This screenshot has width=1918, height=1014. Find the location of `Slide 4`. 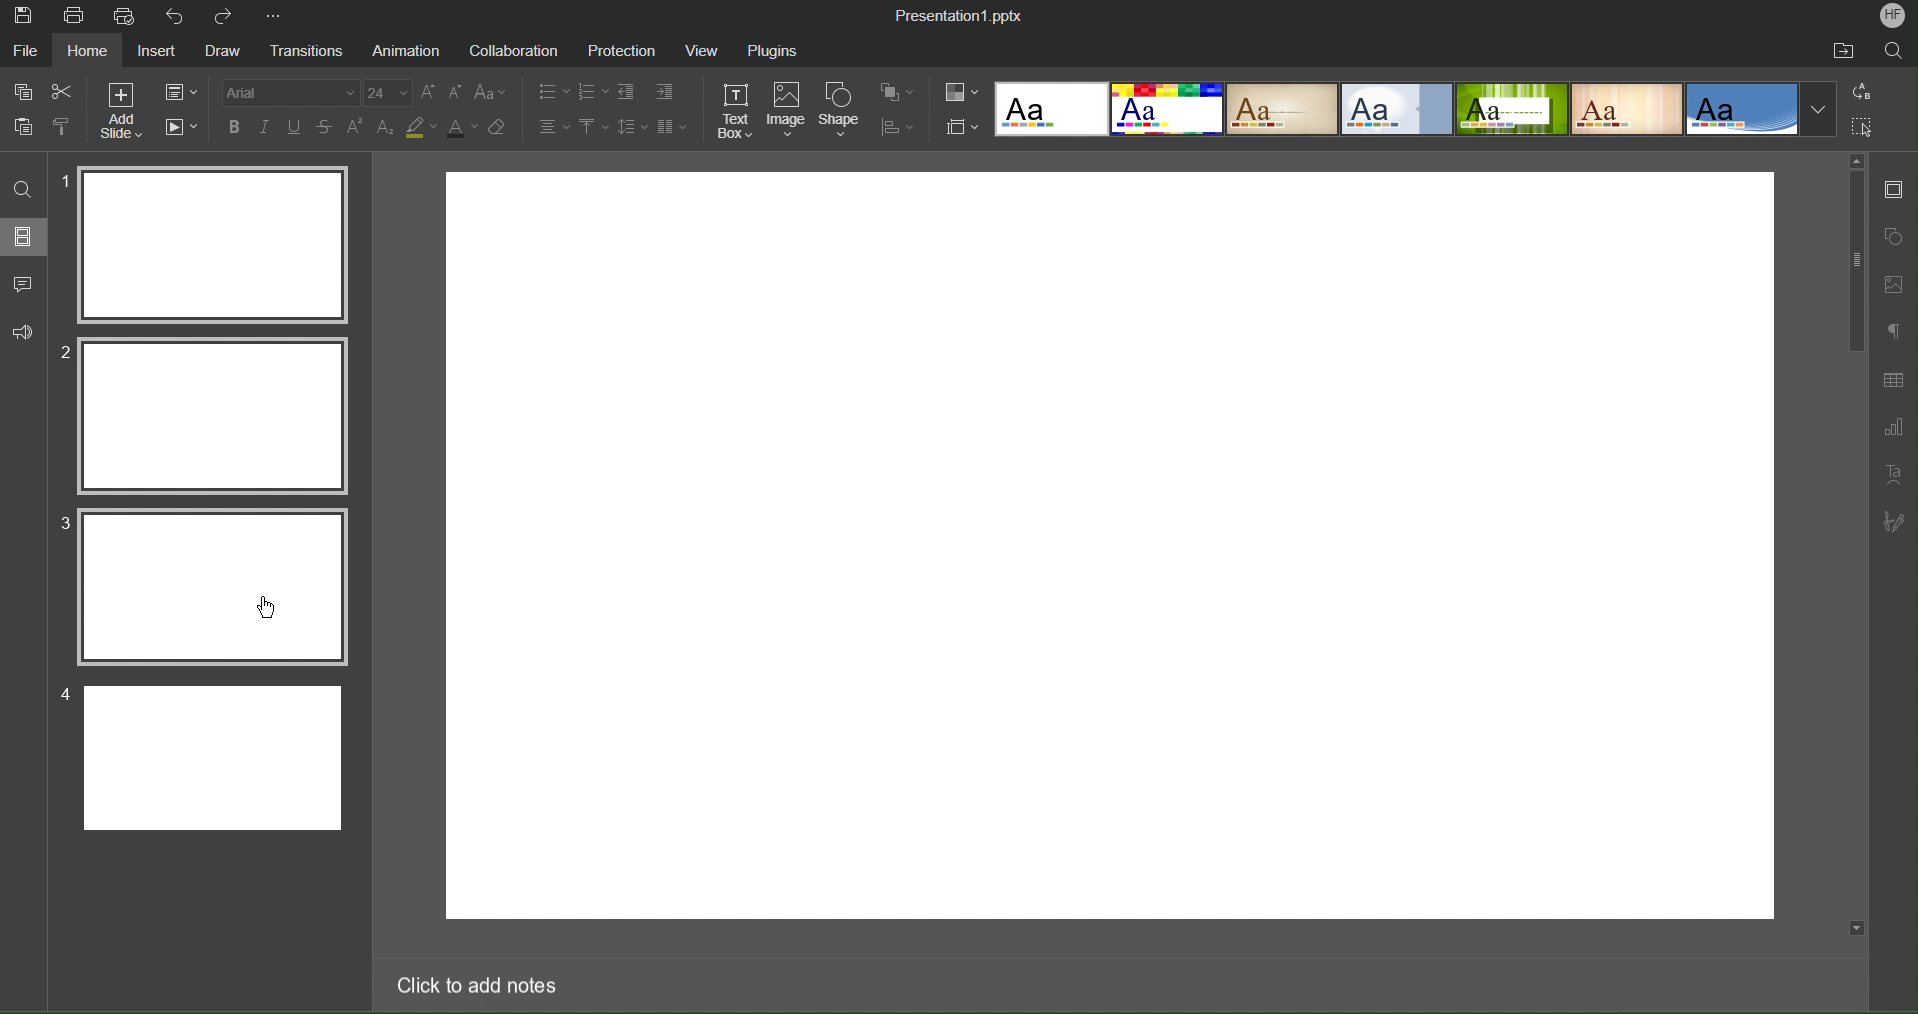

Slide 4 is located at coordinates (213, 758).